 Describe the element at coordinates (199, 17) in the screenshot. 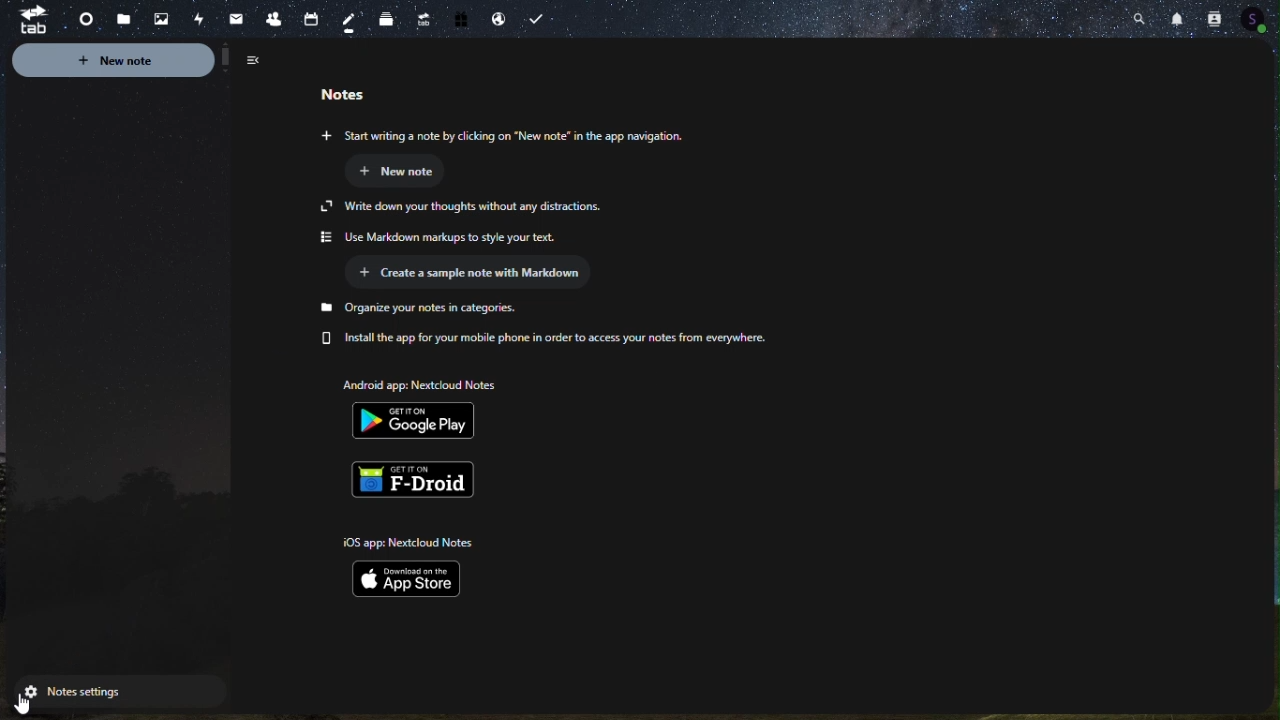

I see `Activity` at that location.